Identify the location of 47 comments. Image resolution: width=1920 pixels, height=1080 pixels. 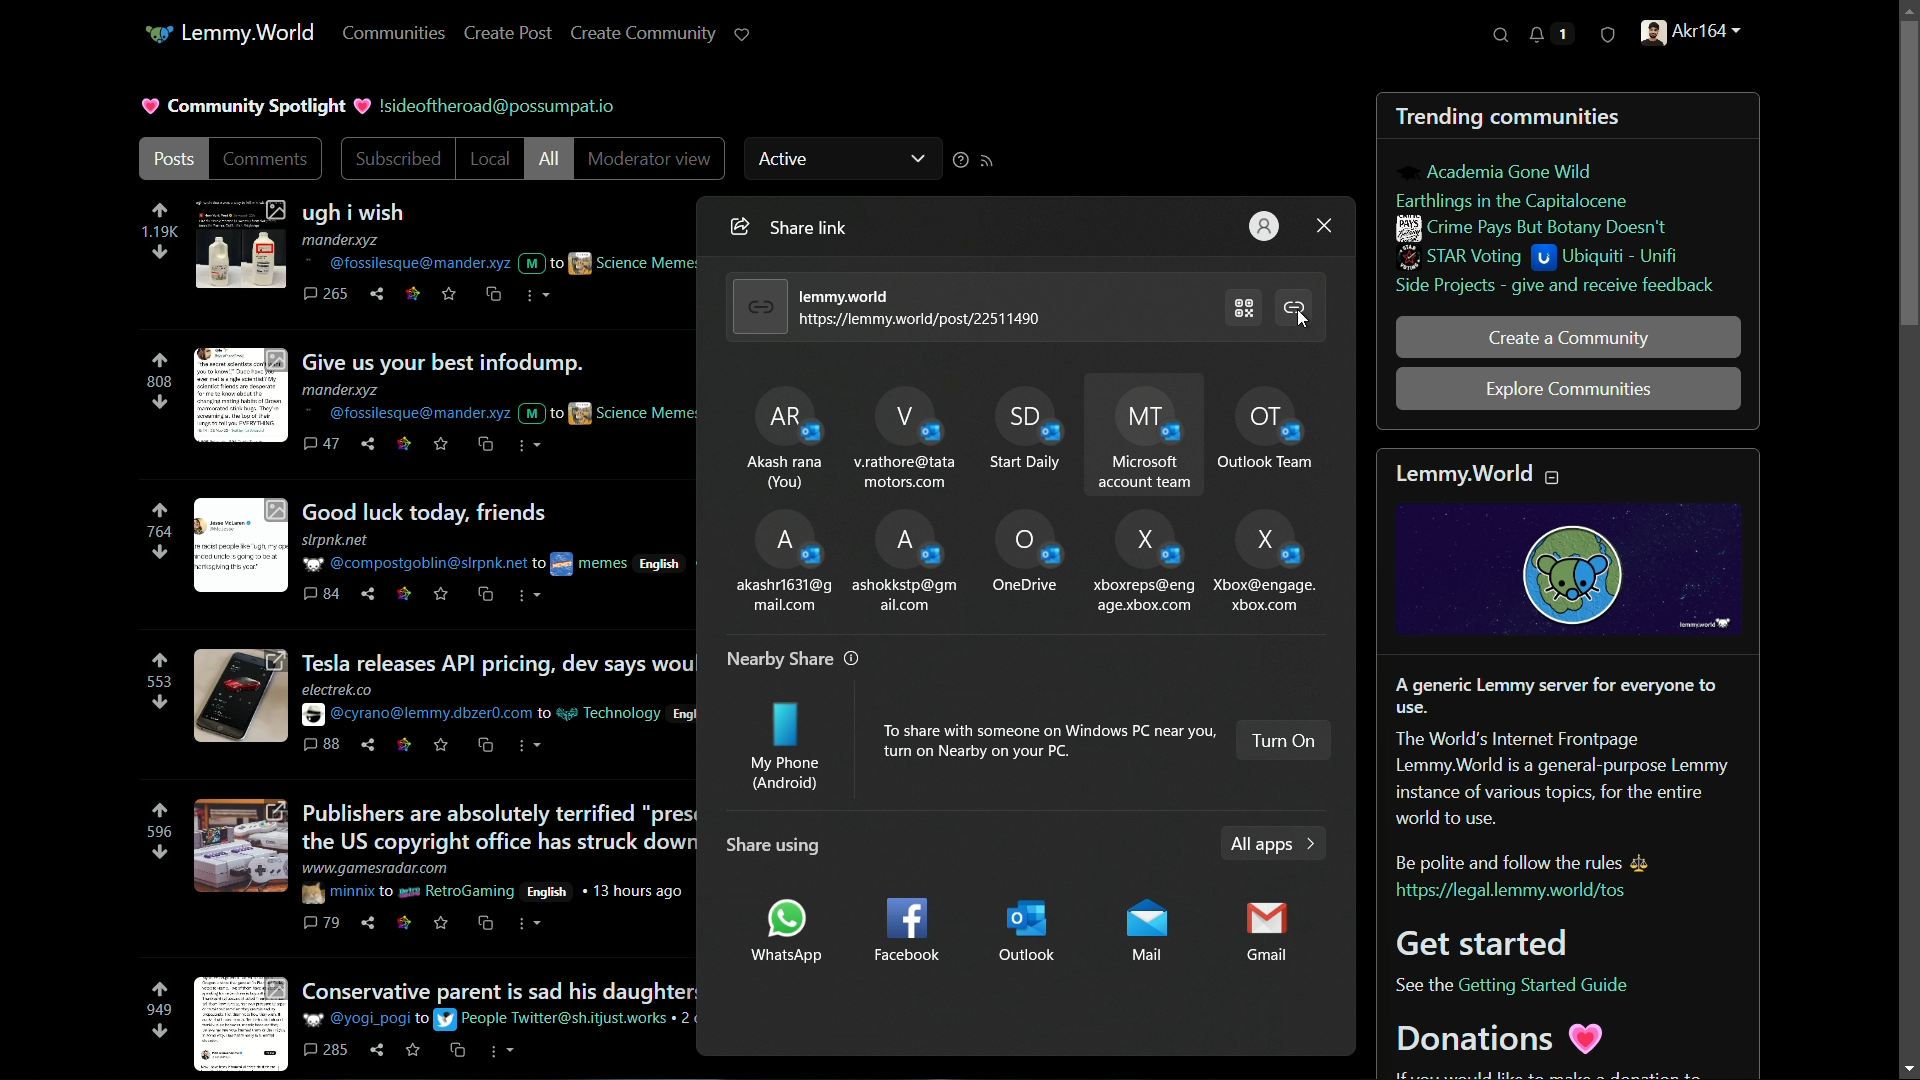
(321, 444).